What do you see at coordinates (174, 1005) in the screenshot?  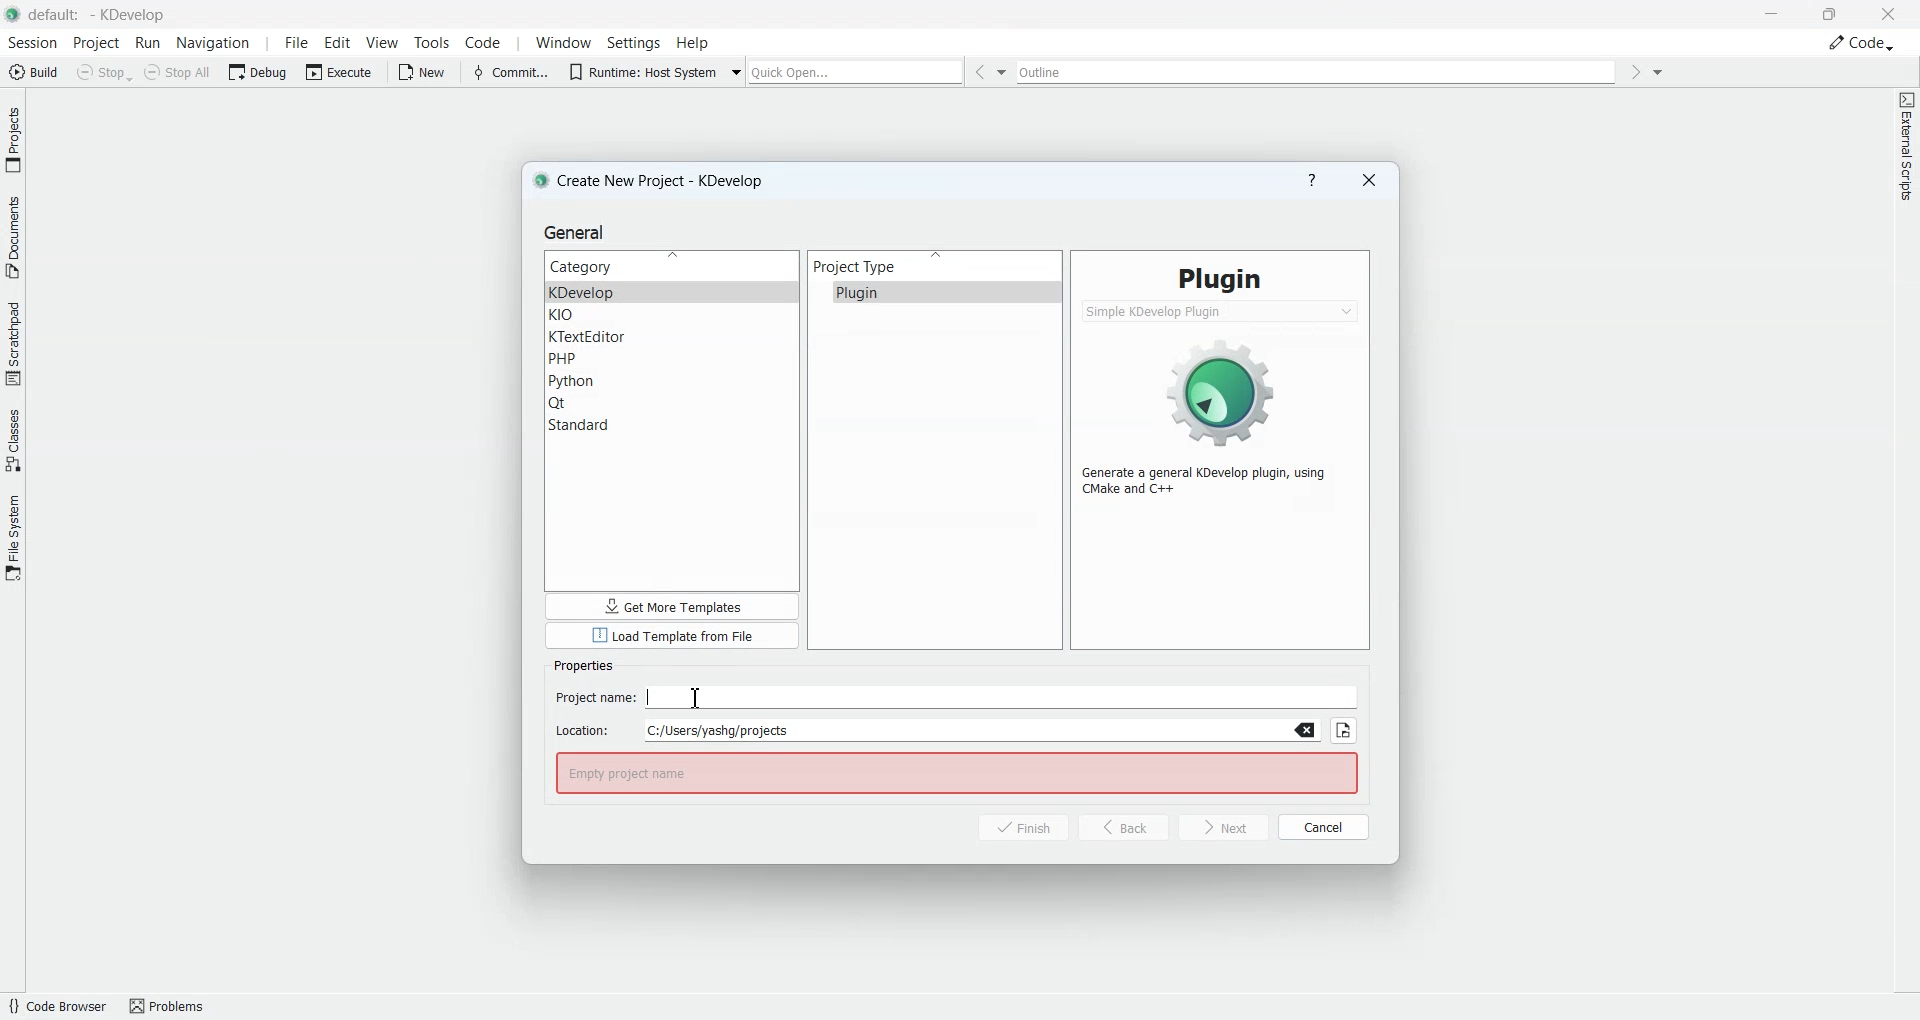 I see `Problems` at bounding box center [174, 1005].